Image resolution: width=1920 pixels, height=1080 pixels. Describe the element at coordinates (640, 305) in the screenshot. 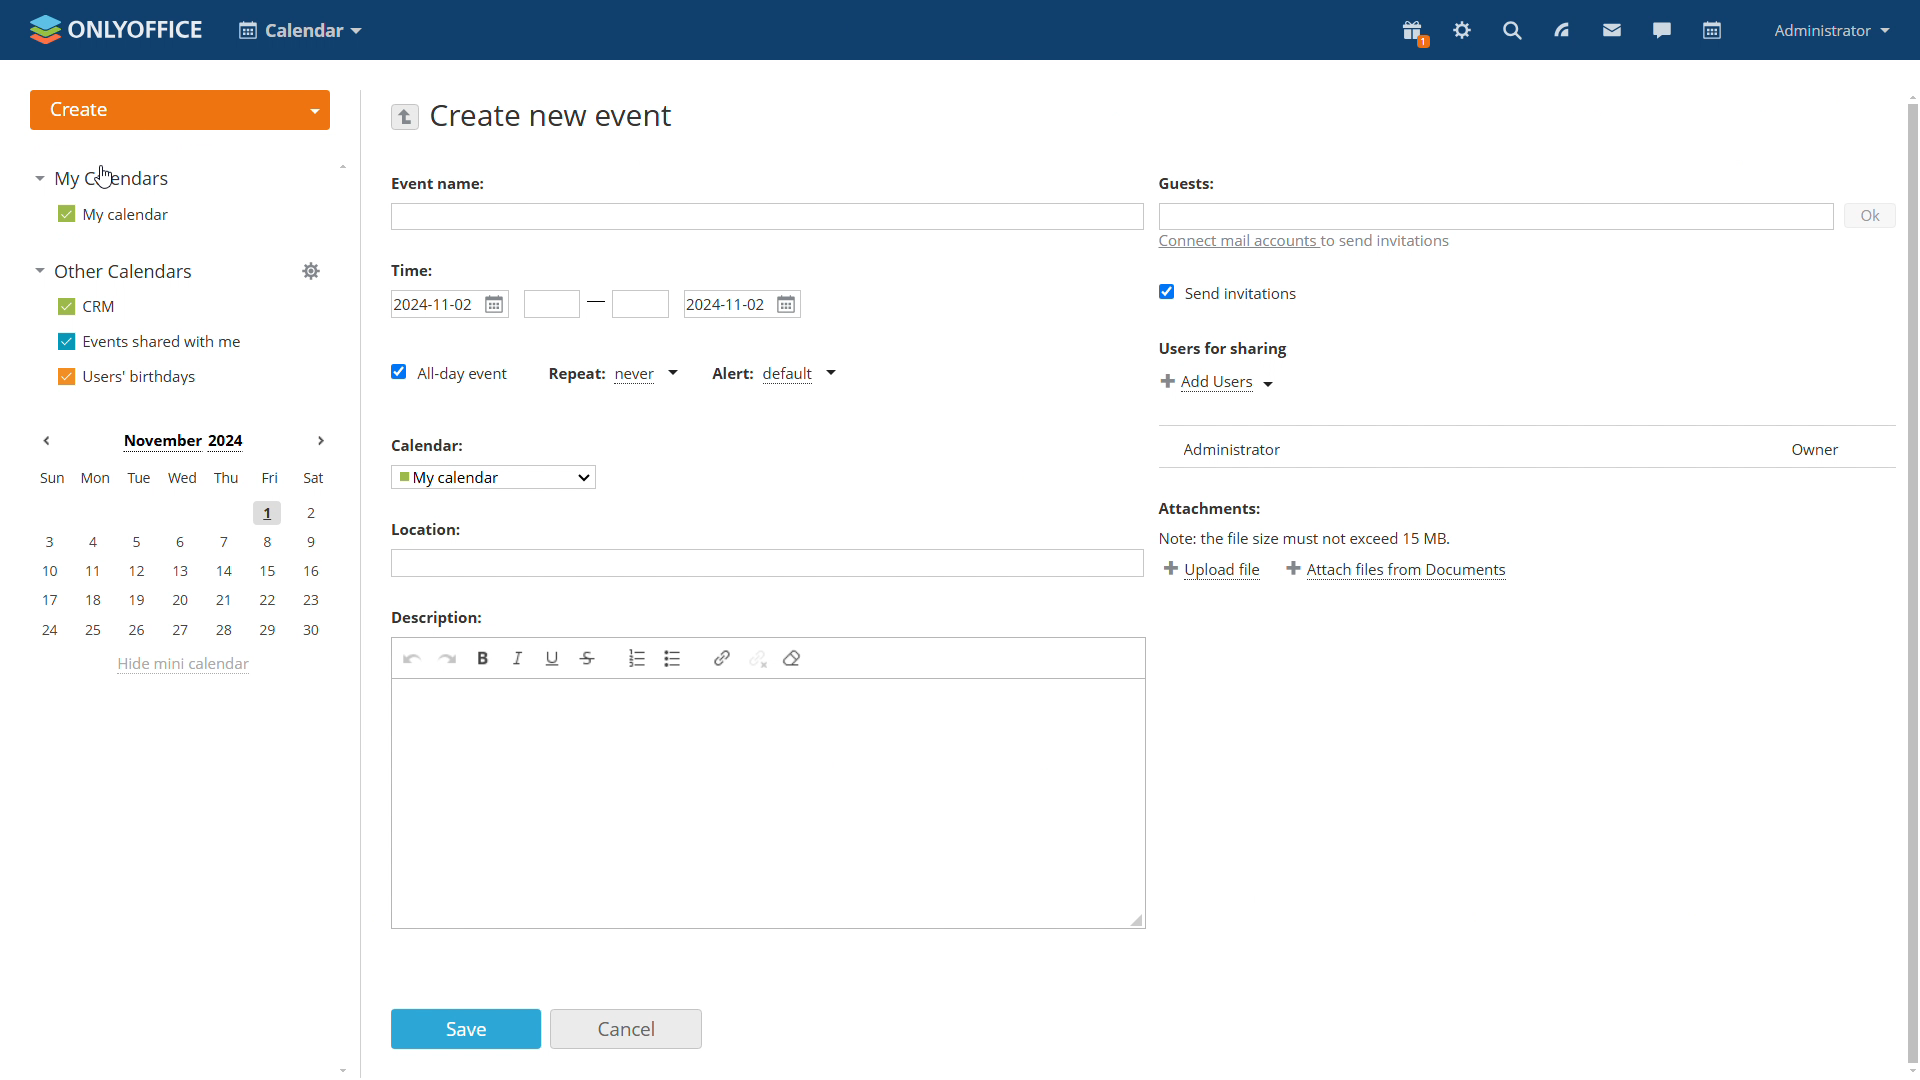

I see `event end time` at that location.